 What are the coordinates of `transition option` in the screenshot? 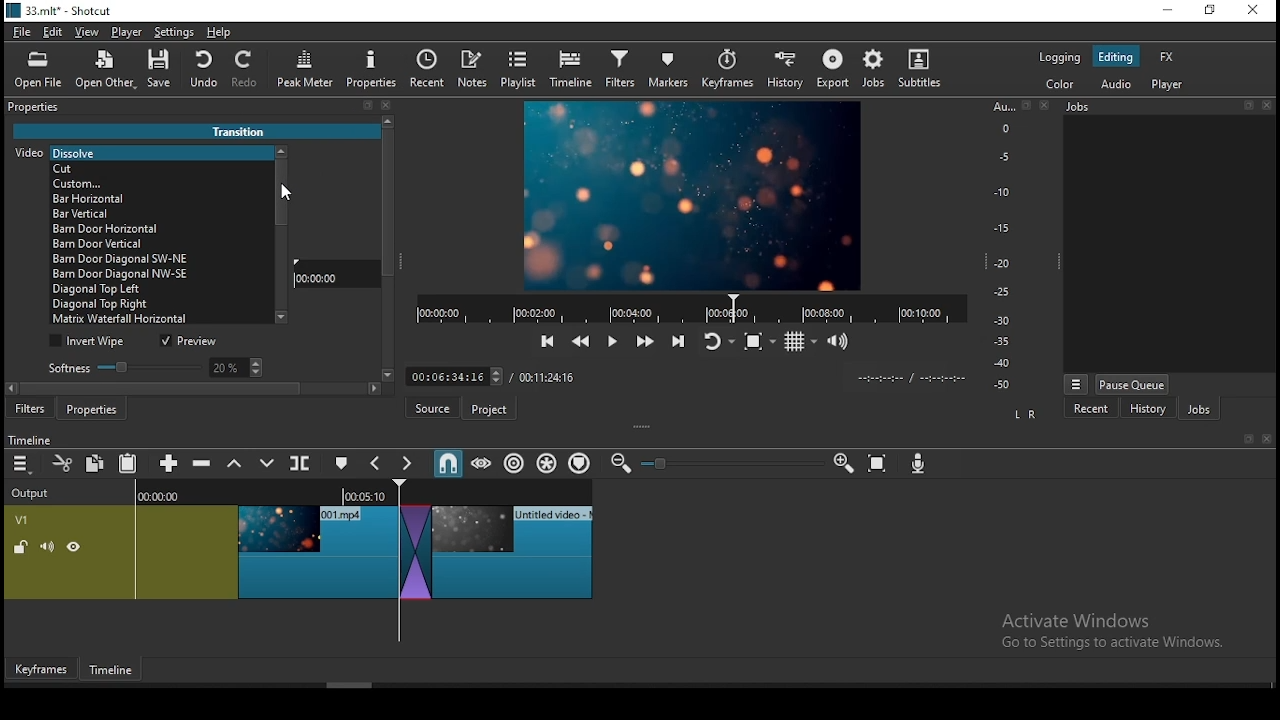 It's located at (160, 184).